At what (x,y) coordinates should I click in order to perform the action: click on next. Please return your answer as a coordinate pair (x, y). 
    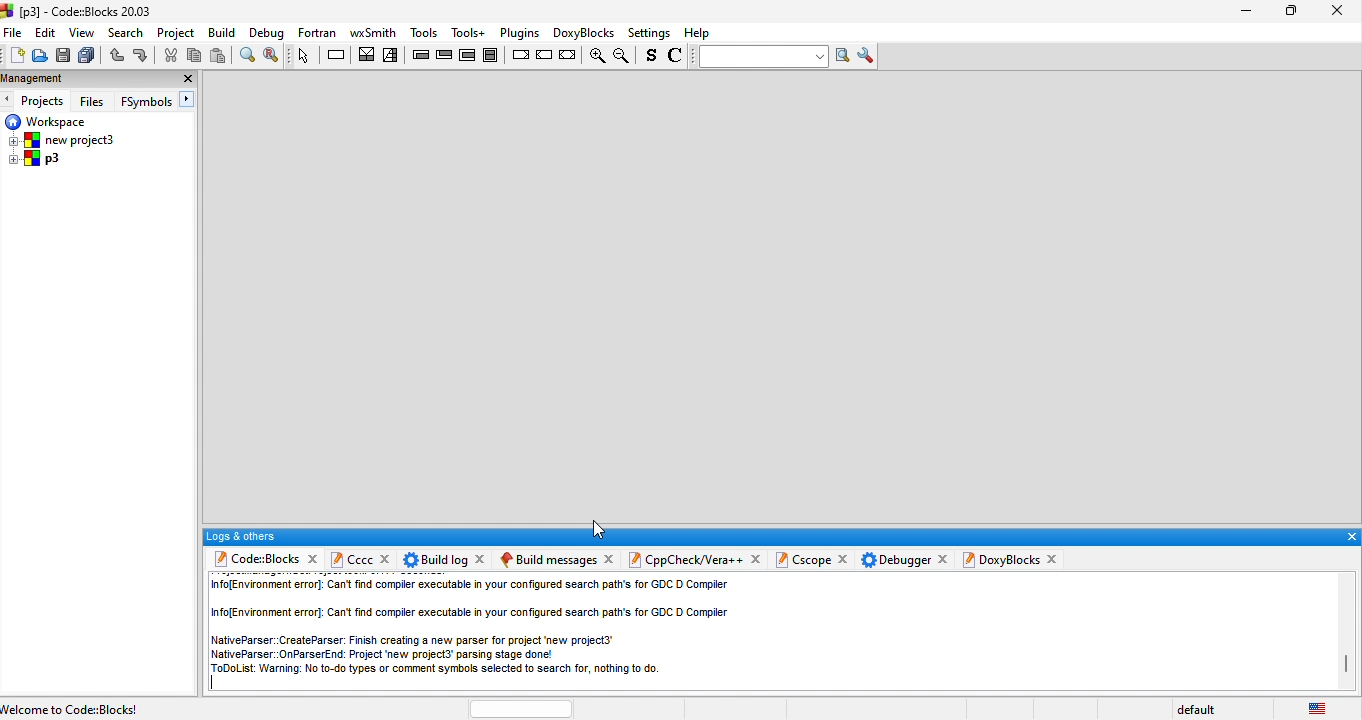
    Looking at the image, I should click on (189, 100).